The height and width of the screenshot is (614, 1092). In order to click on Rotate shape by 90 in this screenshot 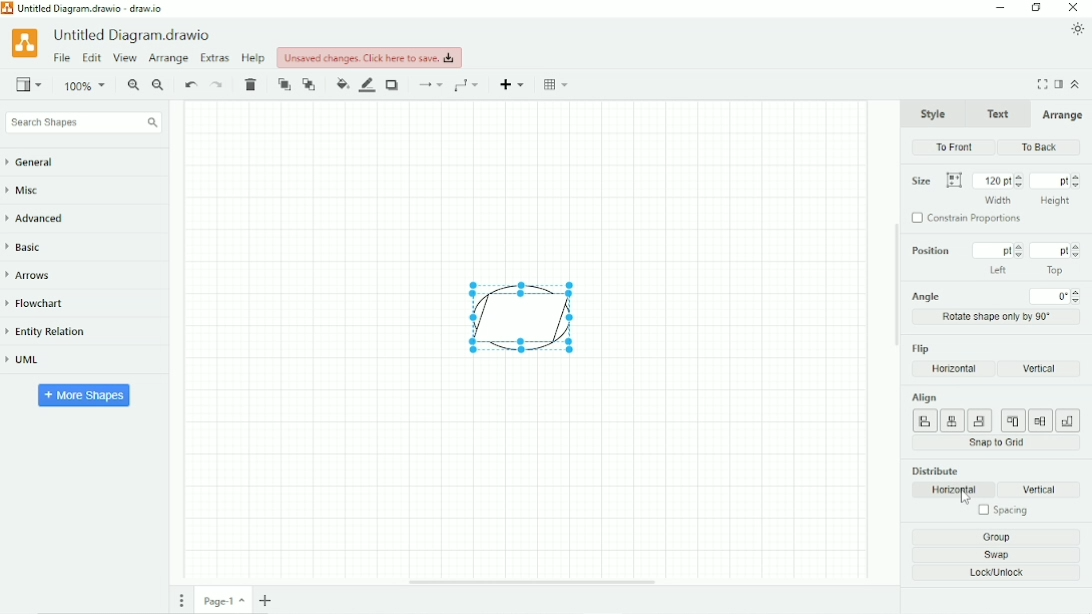, I will do `click(998, 316)`.